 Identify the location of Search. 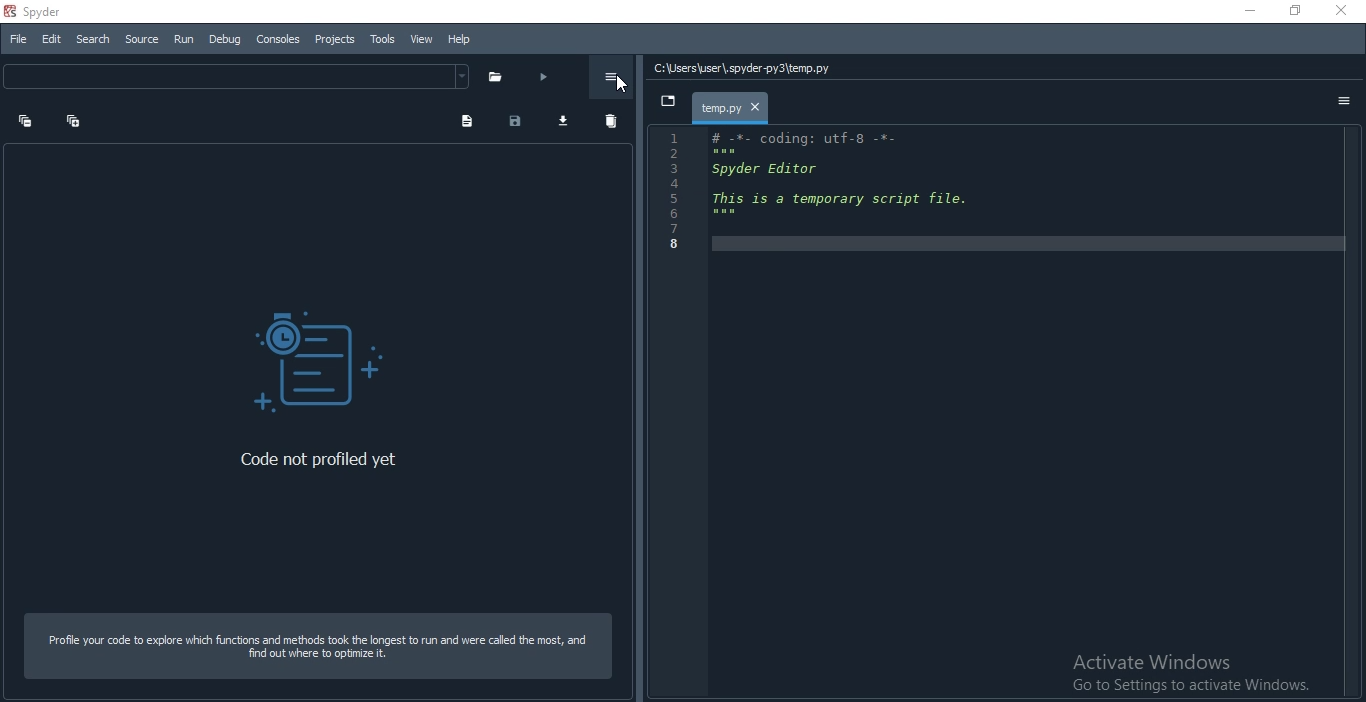
(93, 40).